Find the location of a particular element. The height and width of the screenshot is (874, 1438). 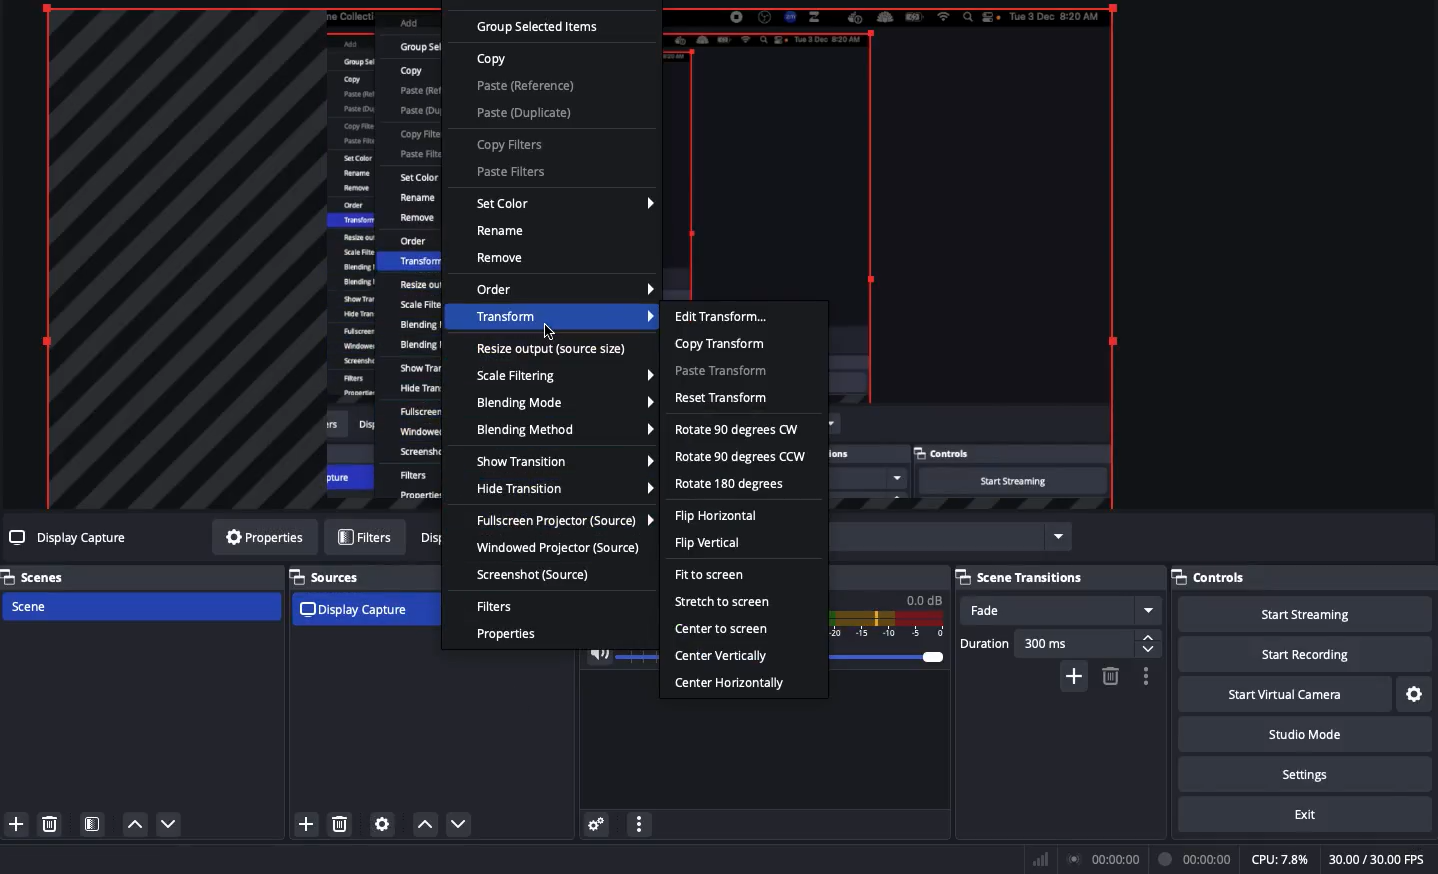

Center horizontally is located at coordinates (736, 685).